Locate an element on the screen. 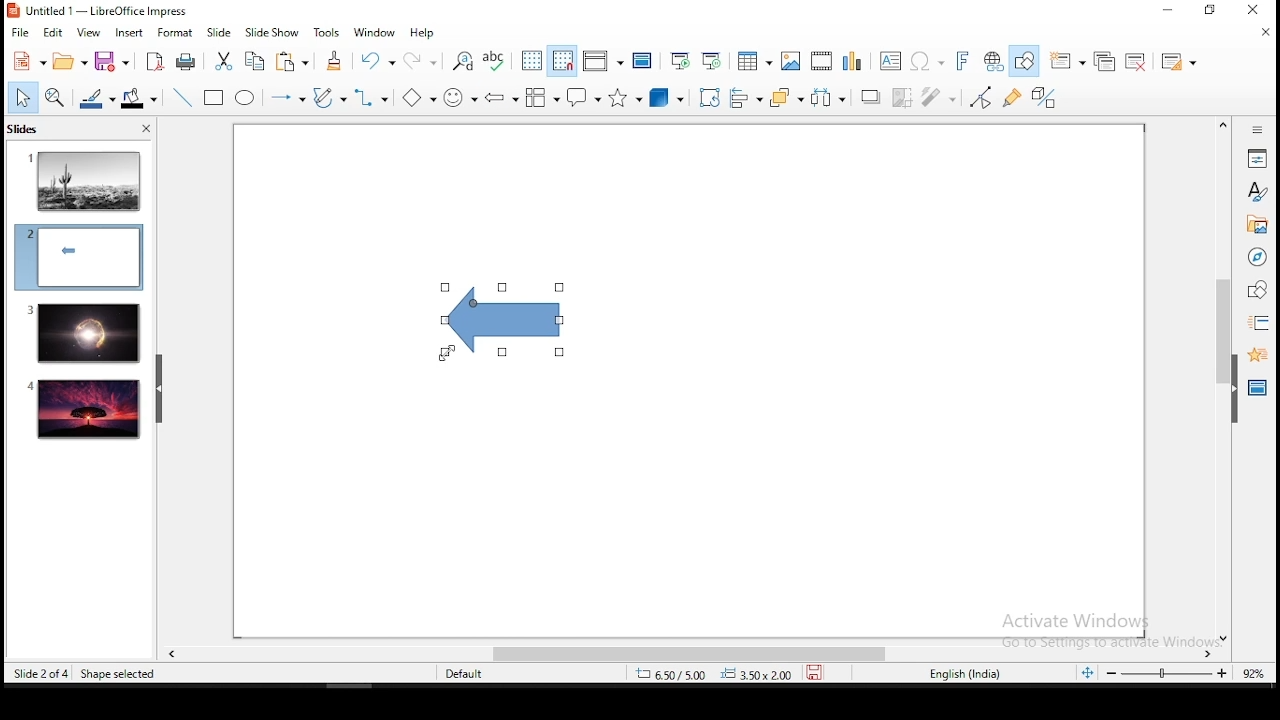 The image size is (1280, 720). fit to screen is located at coordinates (1087, 674).